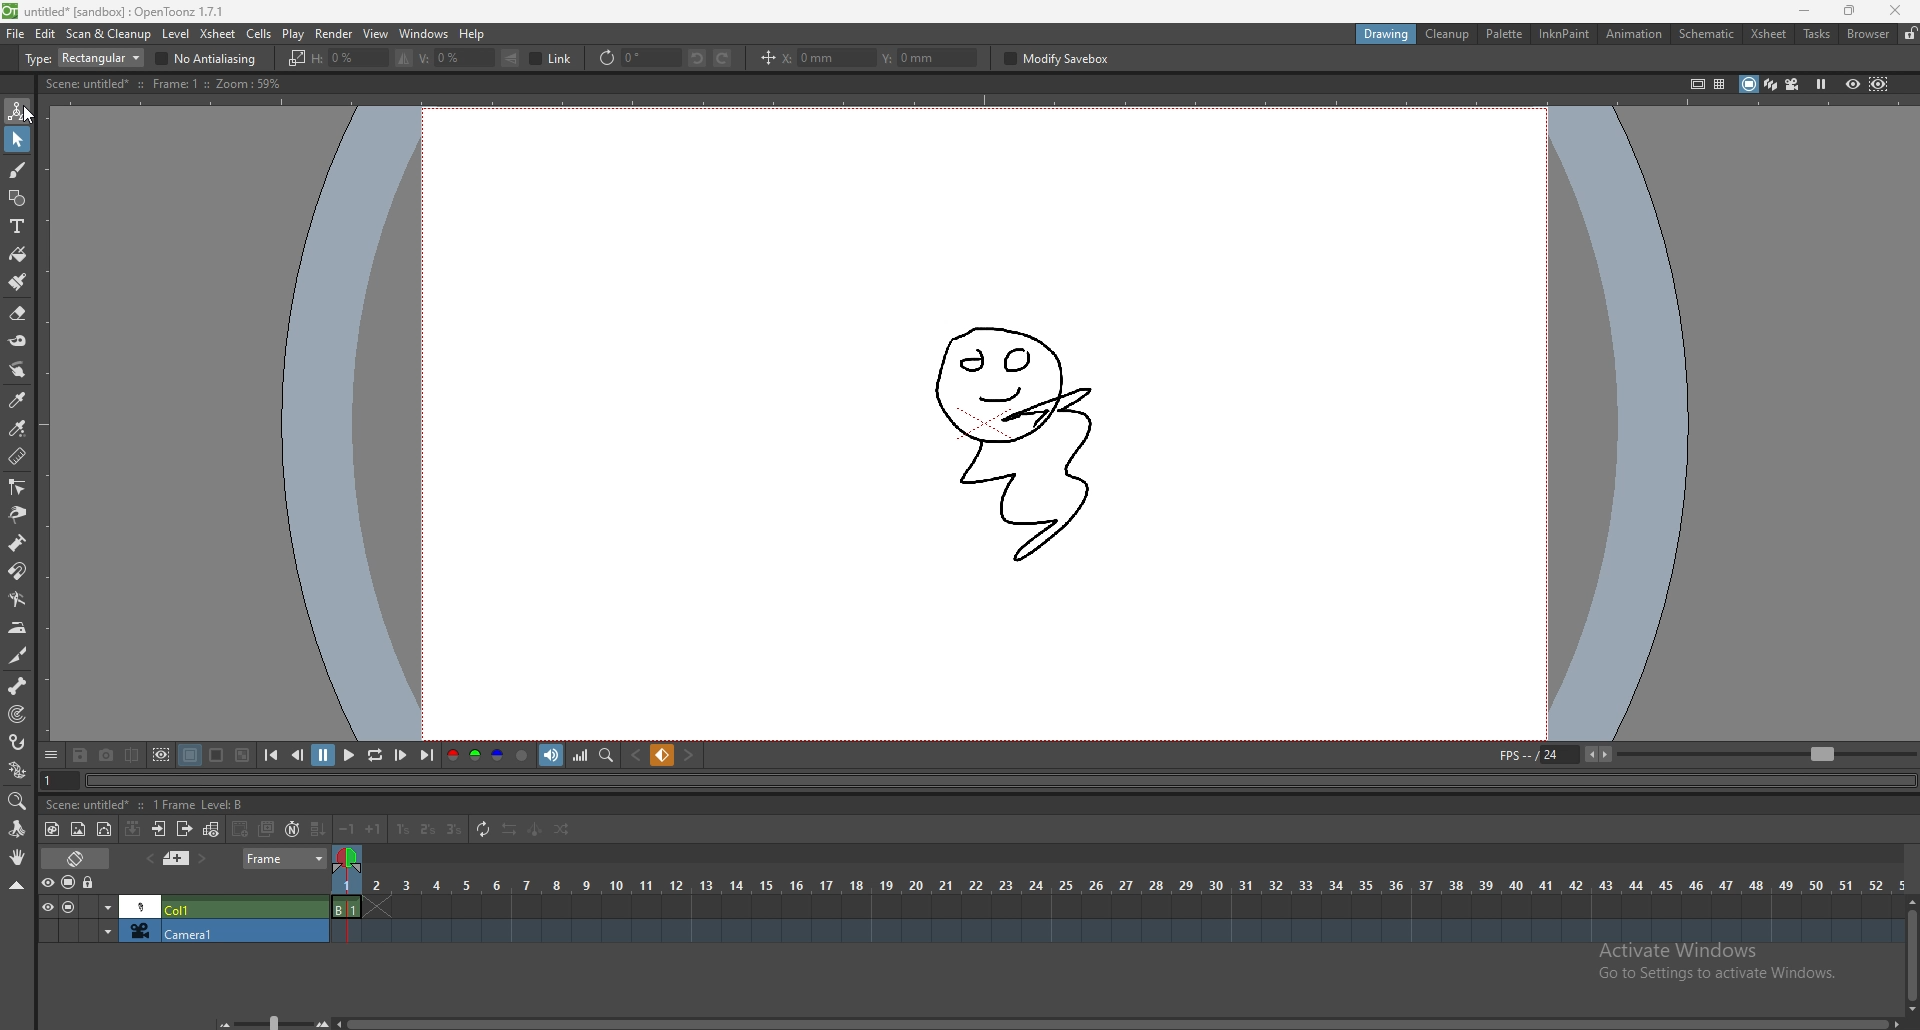  What do you see at coordinates (1388, 33) in the screenshot?
I see `drawing` at bounding box center [1388, 33].